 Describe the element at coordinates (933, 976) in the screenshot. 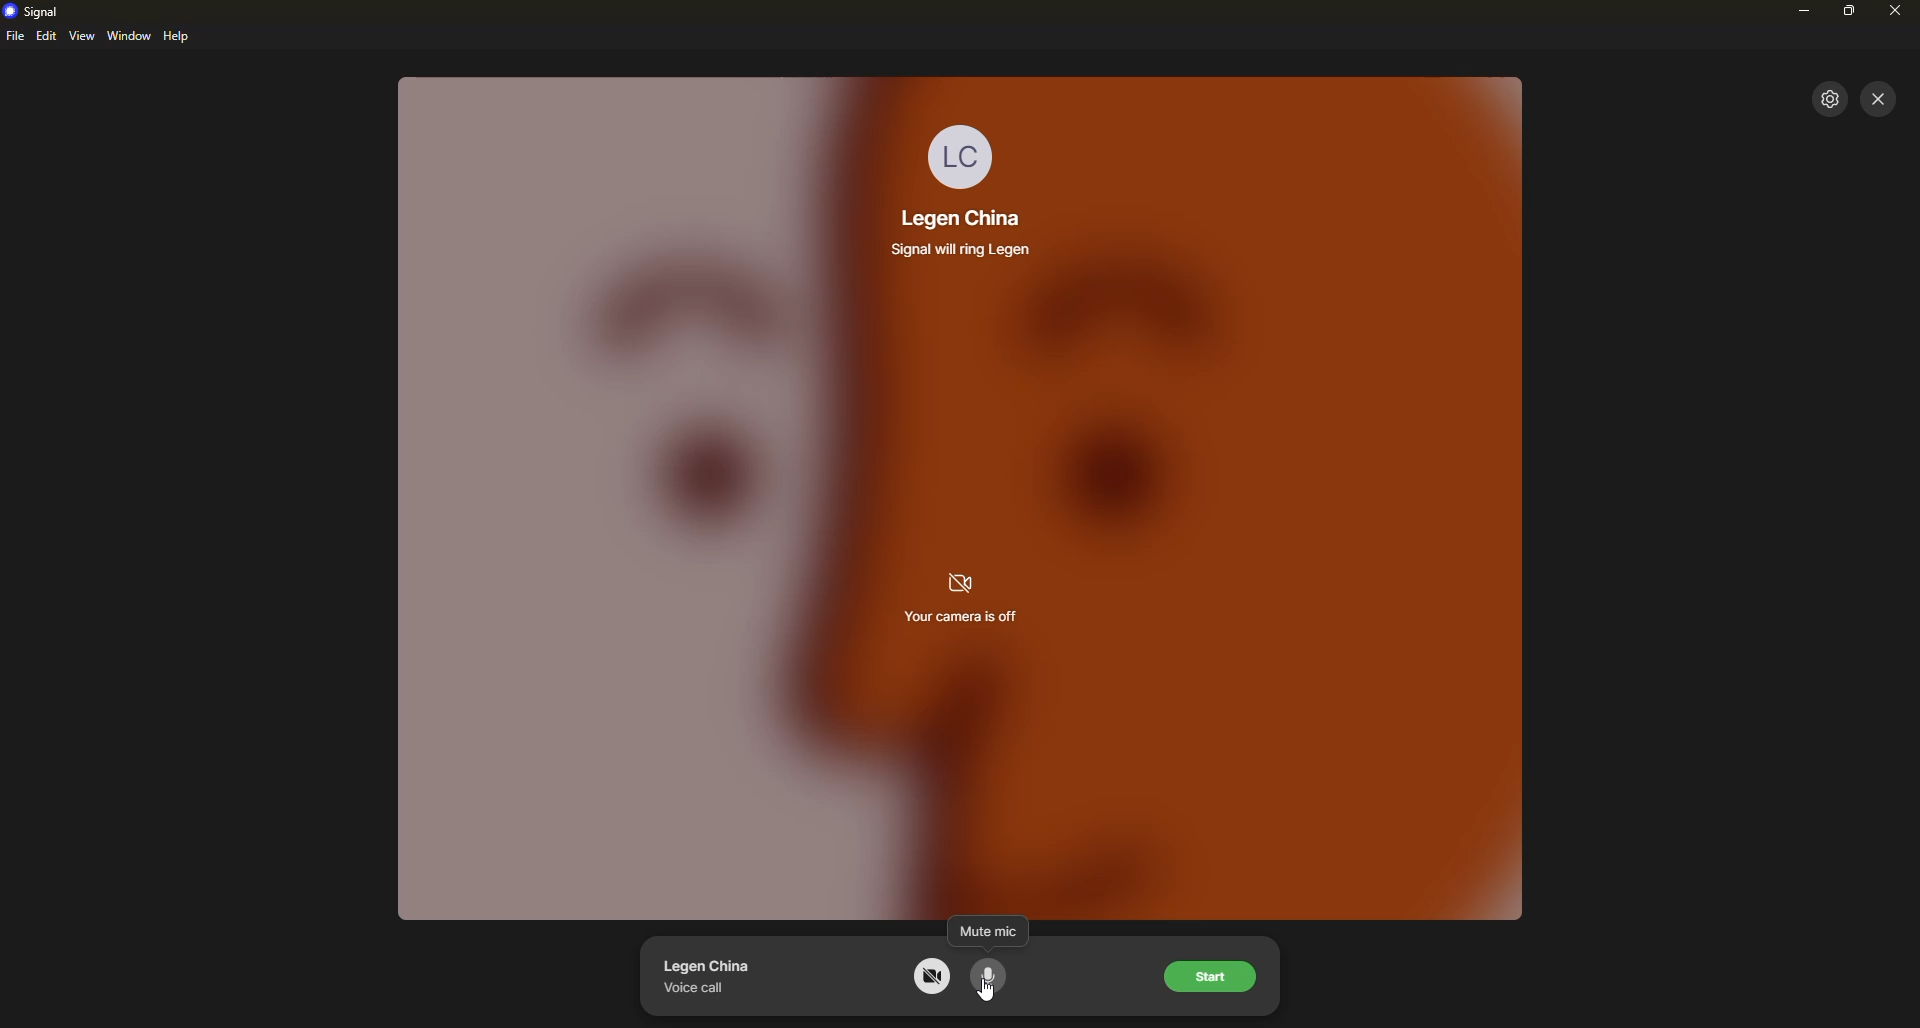

I see `camera off` at that location.